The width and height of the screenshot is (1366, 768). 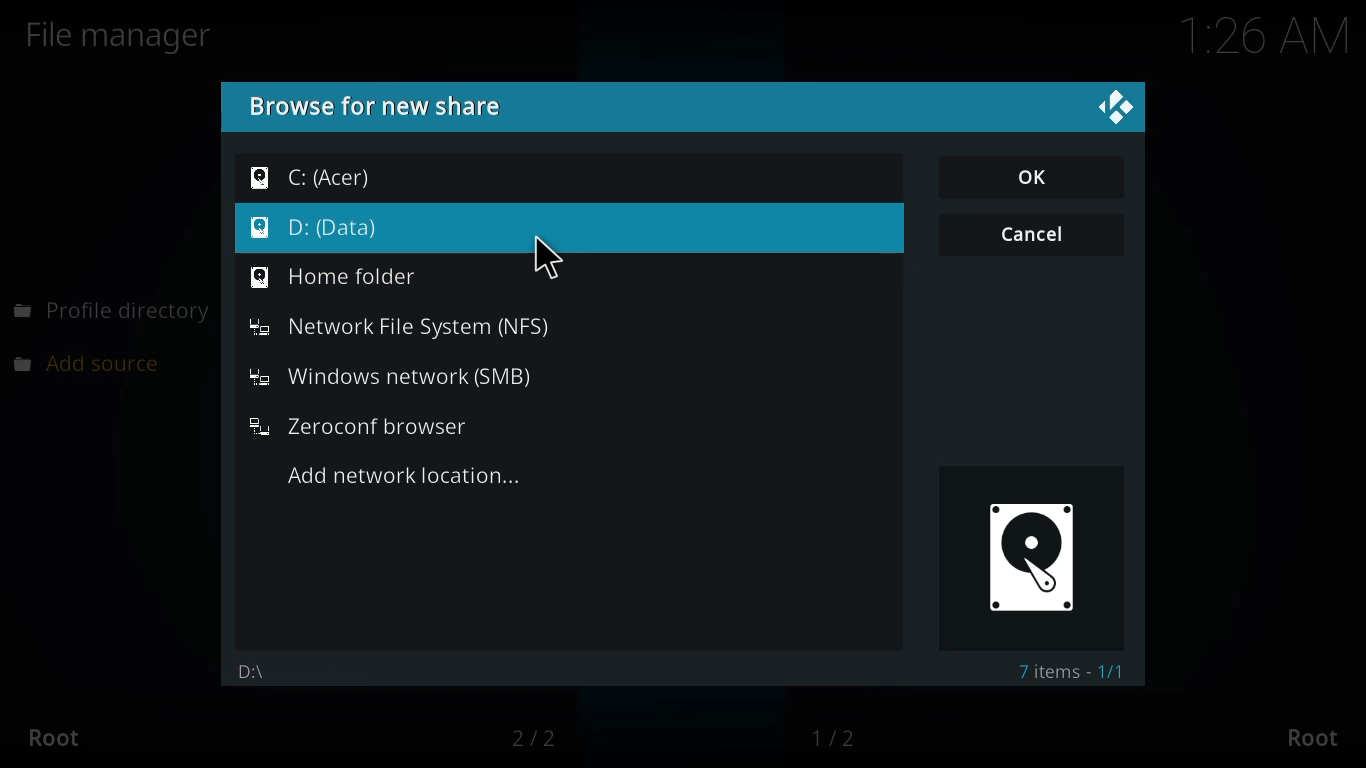 What do you see at coordinates (1308, 735) in the screenshot?
I see `root` at bounding box center [1308, 735].